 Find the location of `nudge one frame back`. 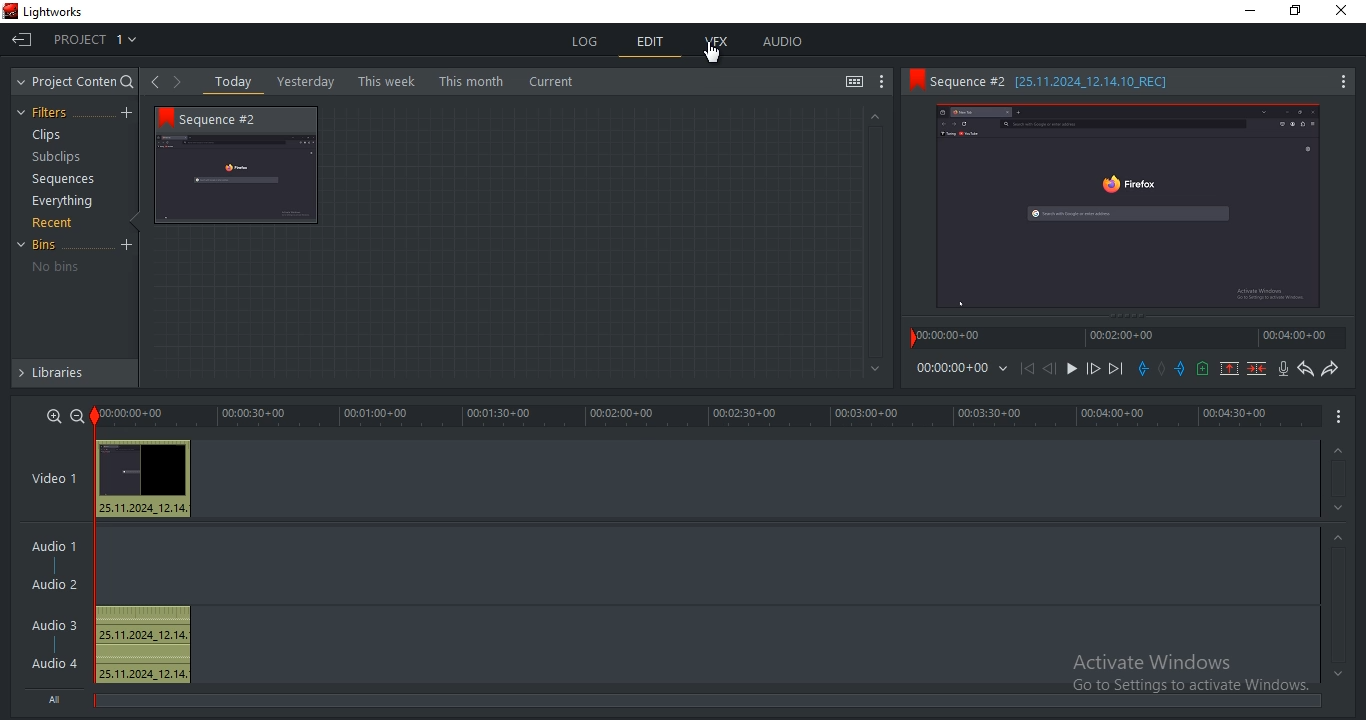

nudge one frame back is located at coordinates (1052, 369).